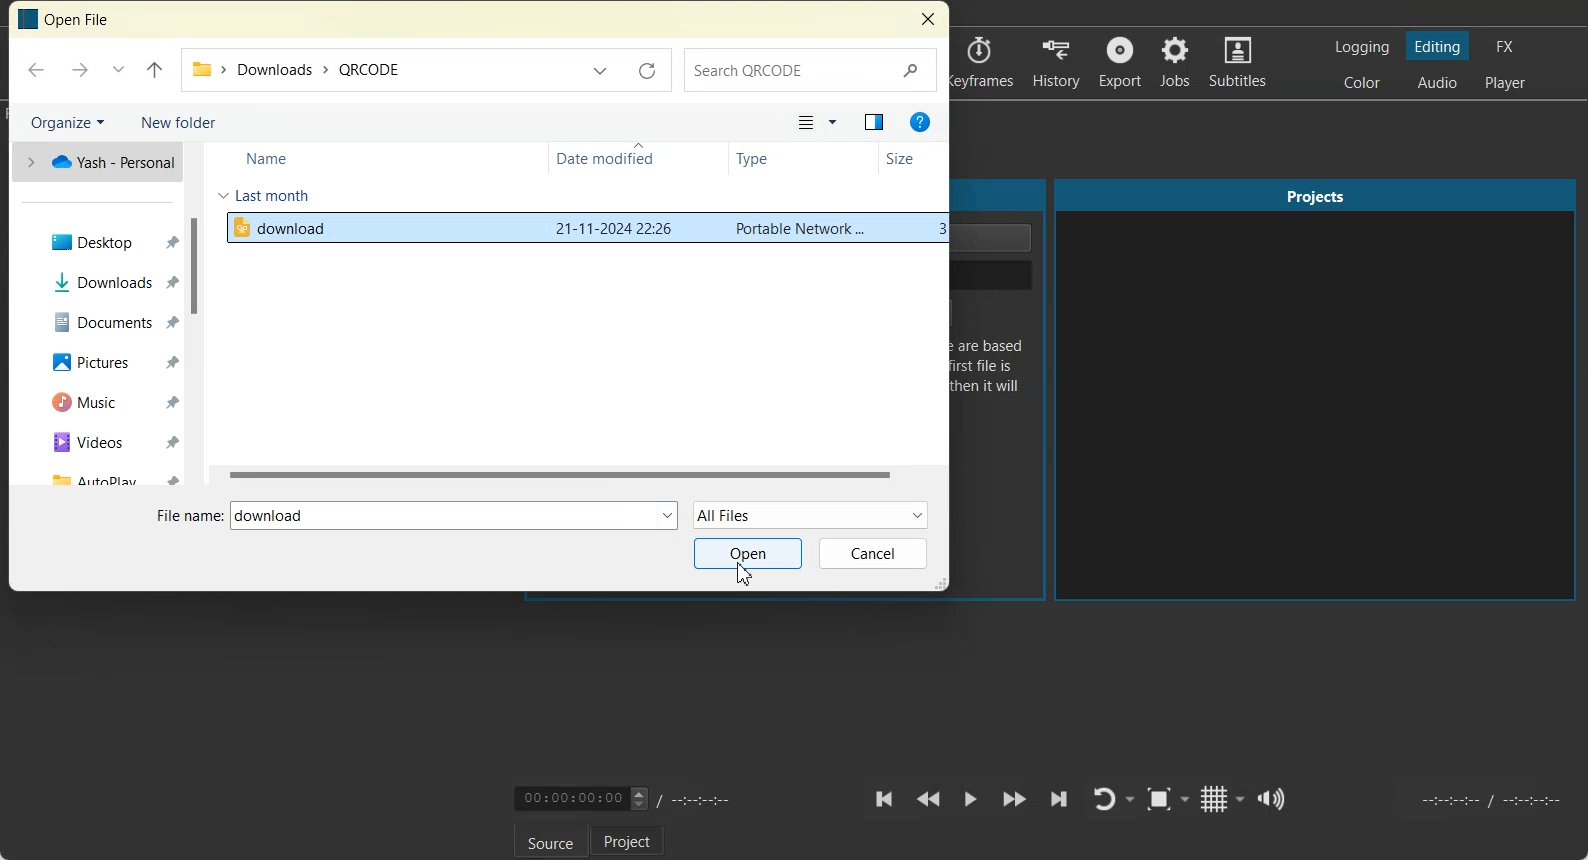 Image resolution: width=1588 pixels, height=860 pixels. I want to click on Show the preview pane, so click(873, 123).